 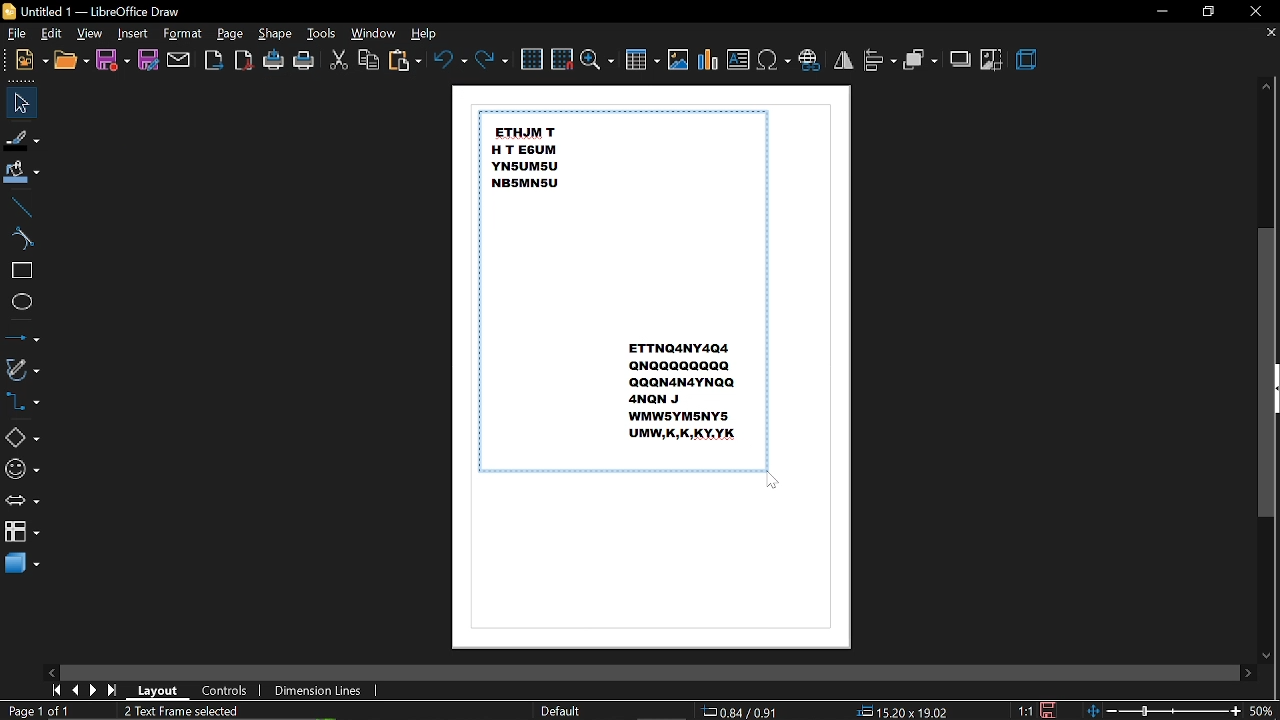 I want to click on shadow, so click(x=960, y=59).